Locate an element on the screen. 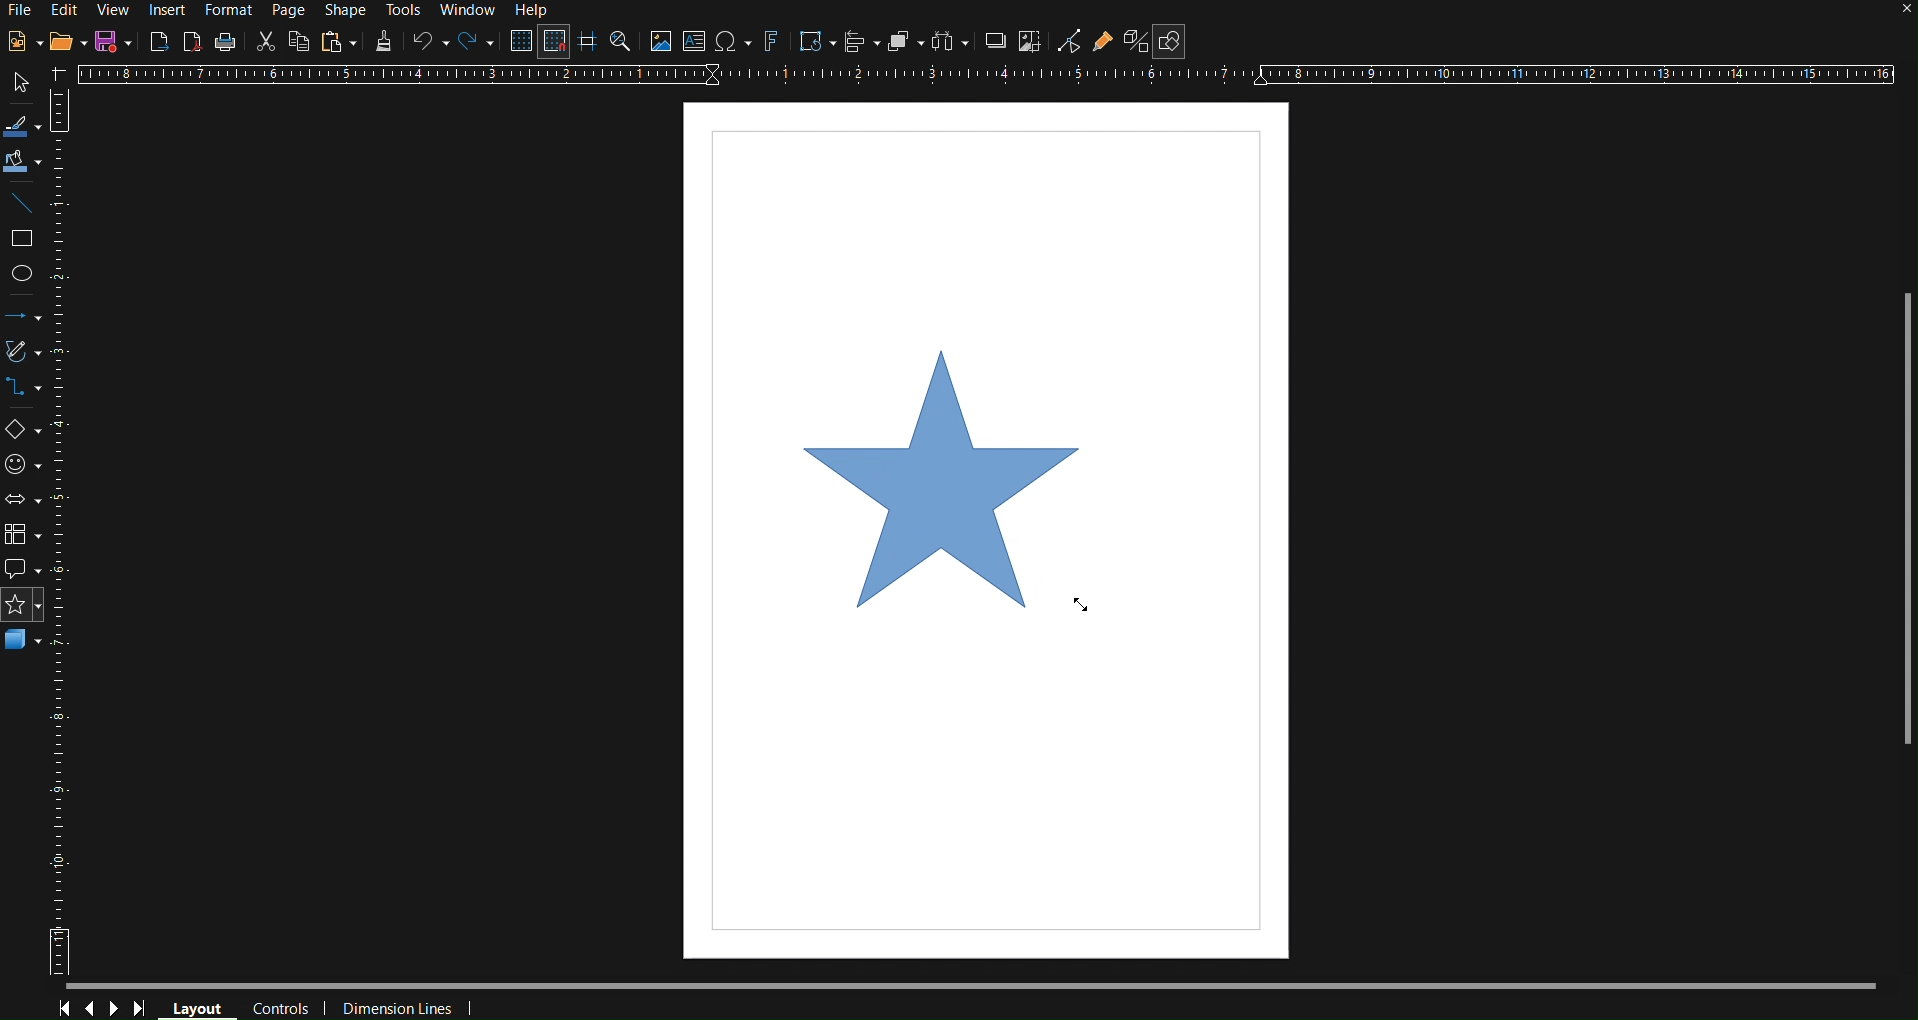  Shadow is located at coordinates (992, 44).